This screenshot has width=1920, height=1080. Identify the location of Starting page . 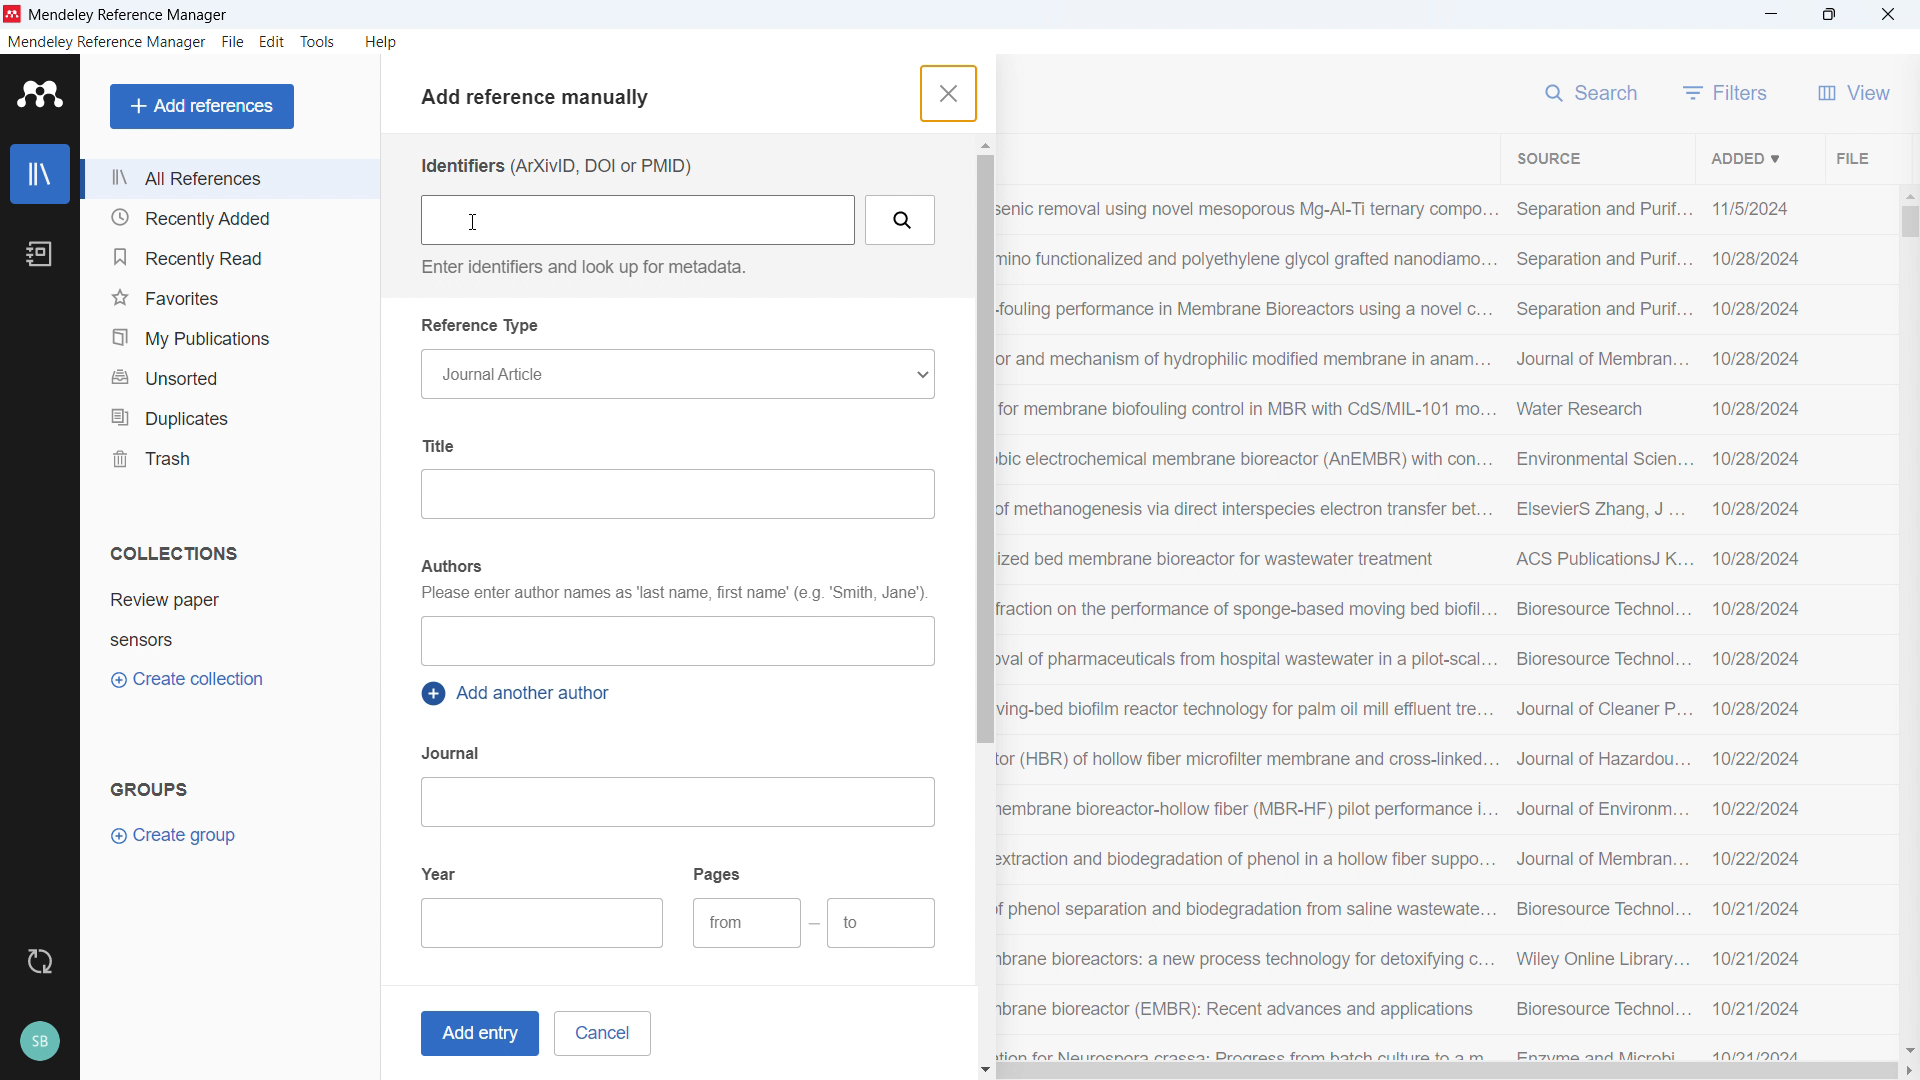
(746, 923).